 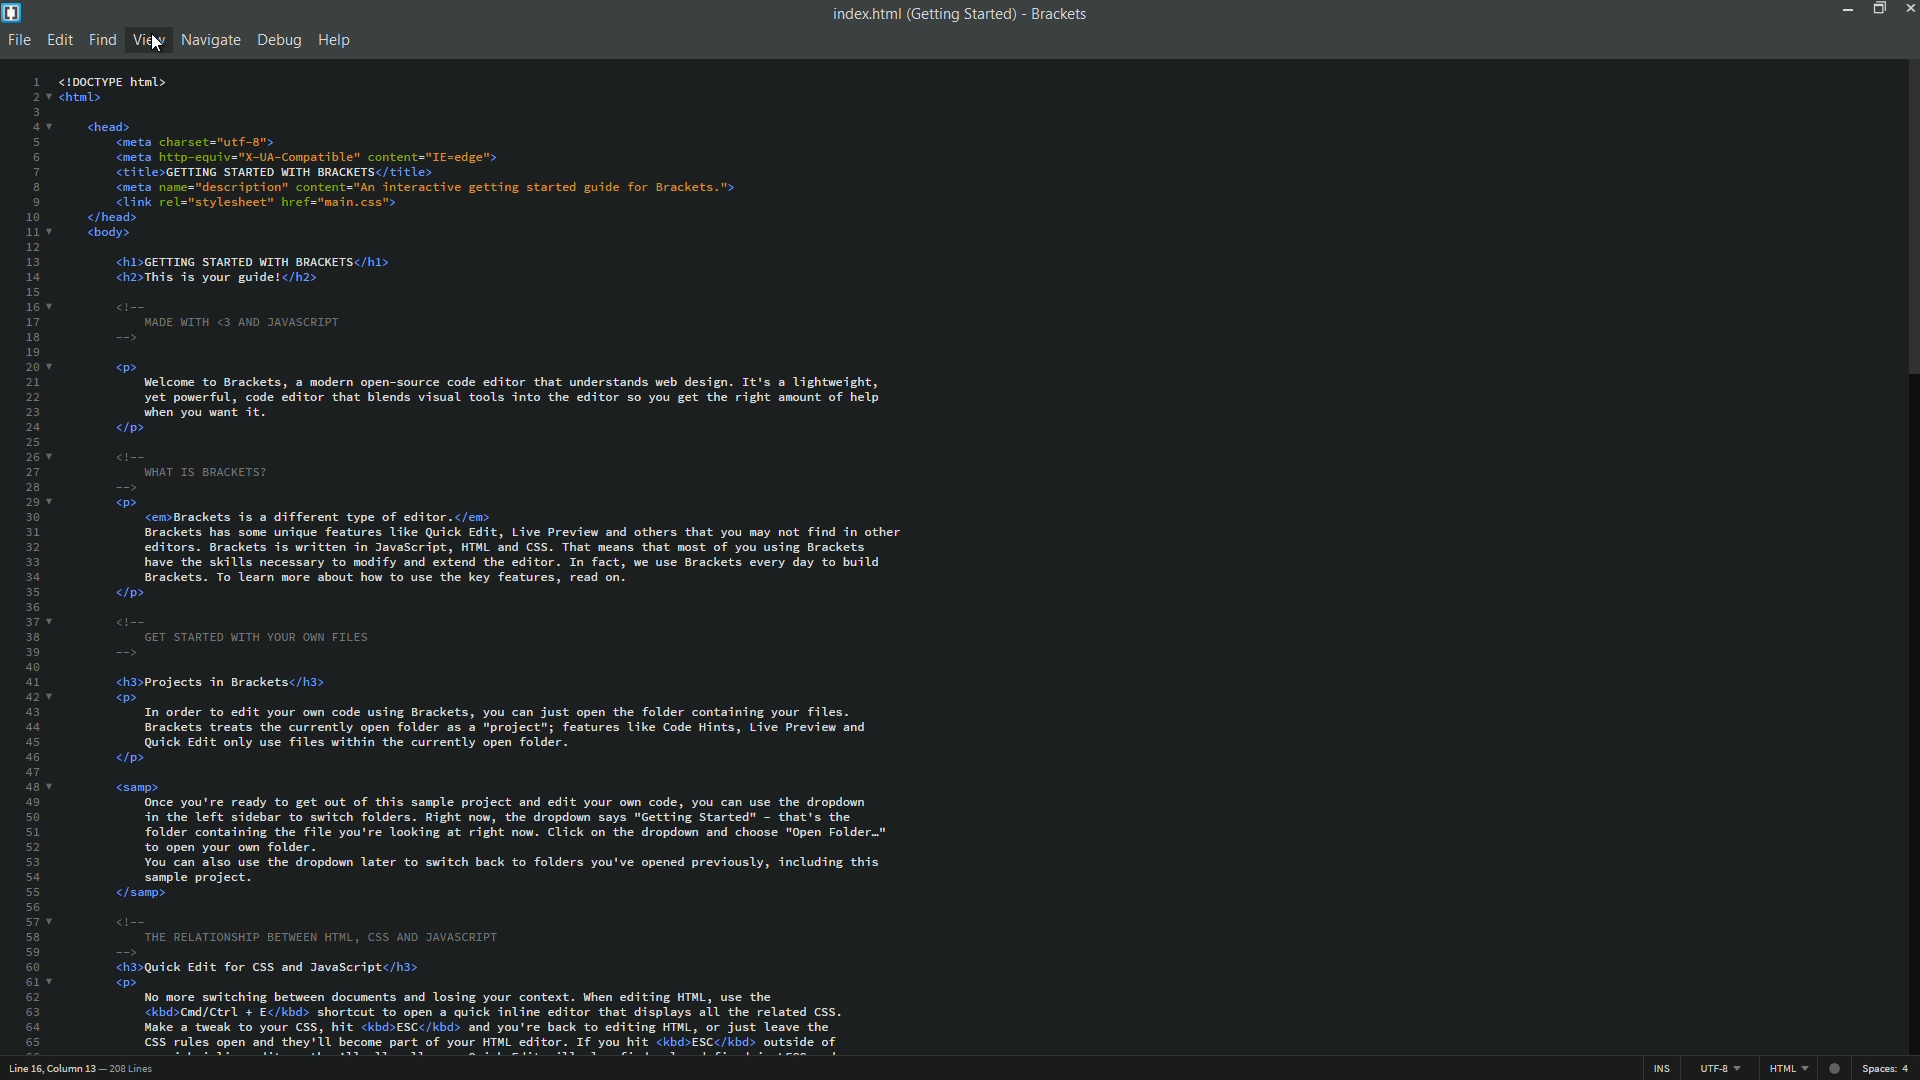 What do you see at coordinates (17, 40) in the screenshot?
I see `file menu` at bounding box center [17, 40].